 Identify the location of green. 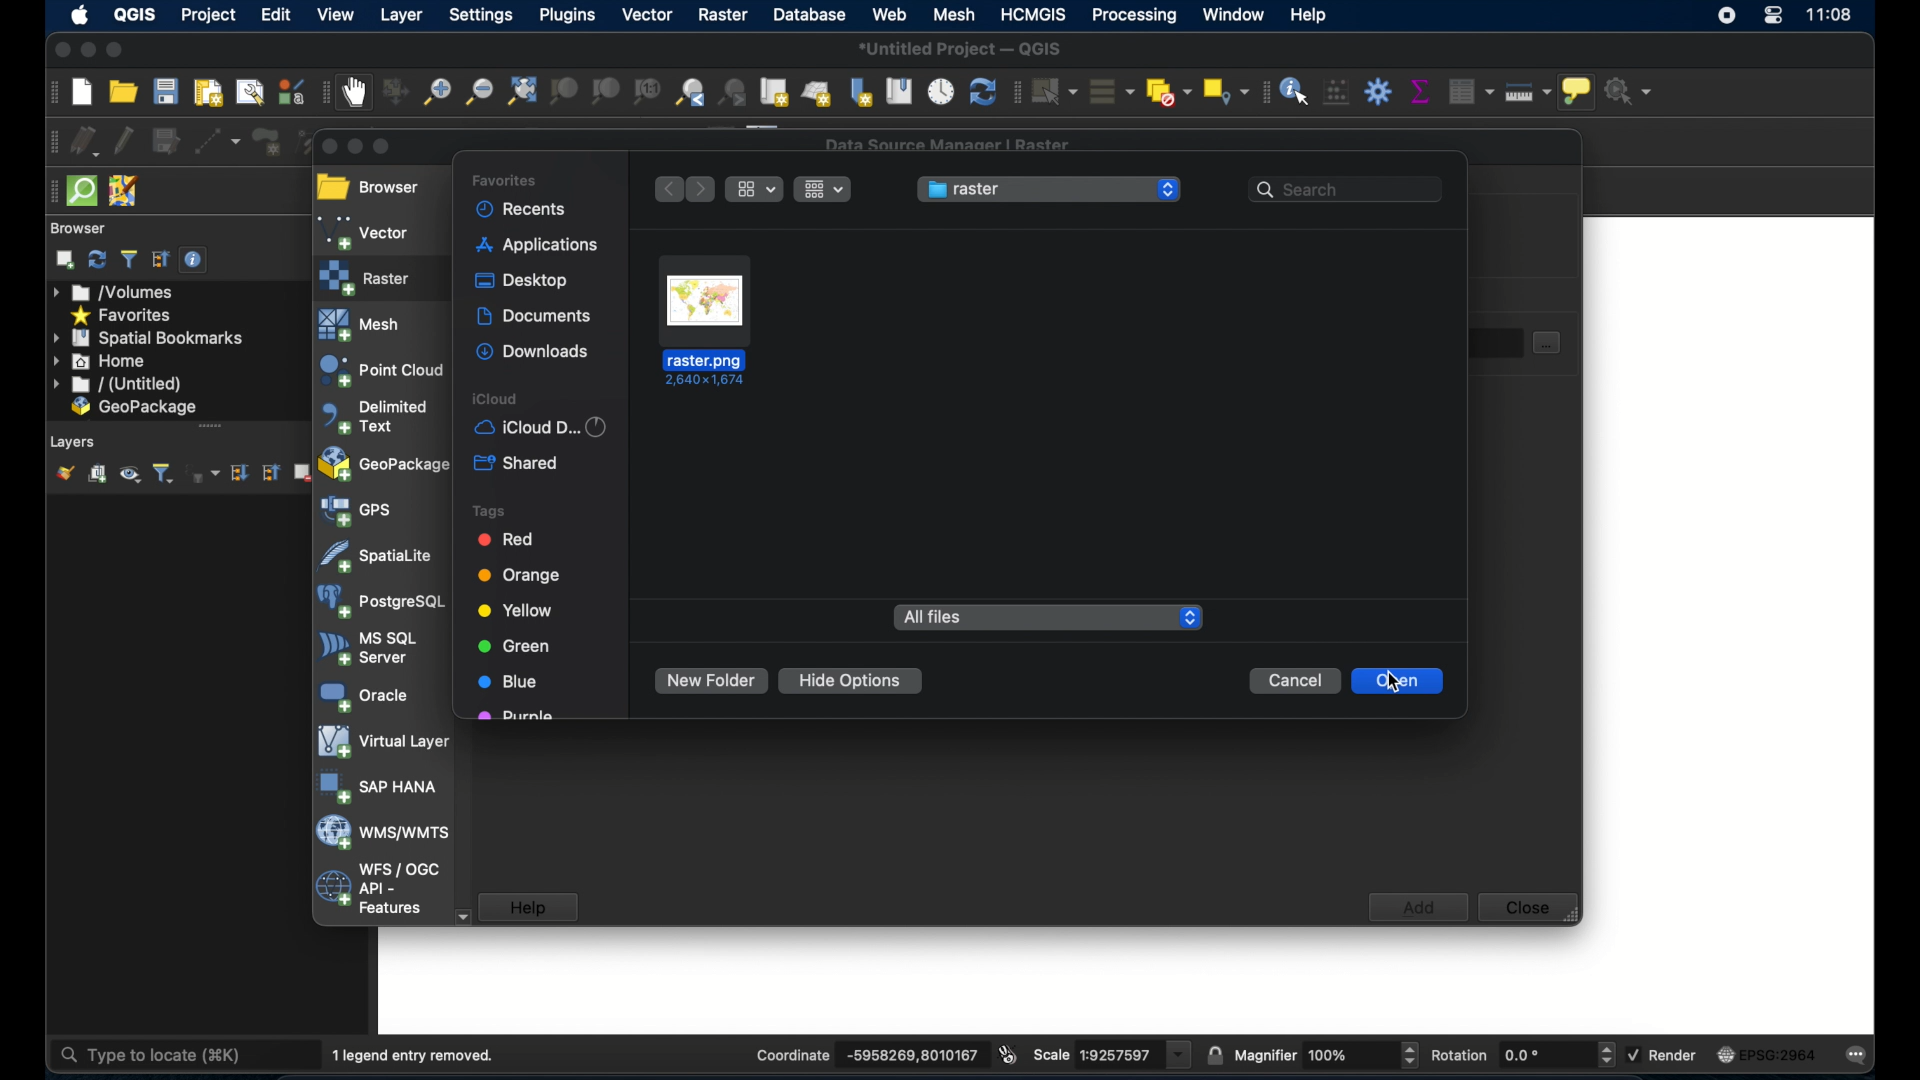
(515, 646).